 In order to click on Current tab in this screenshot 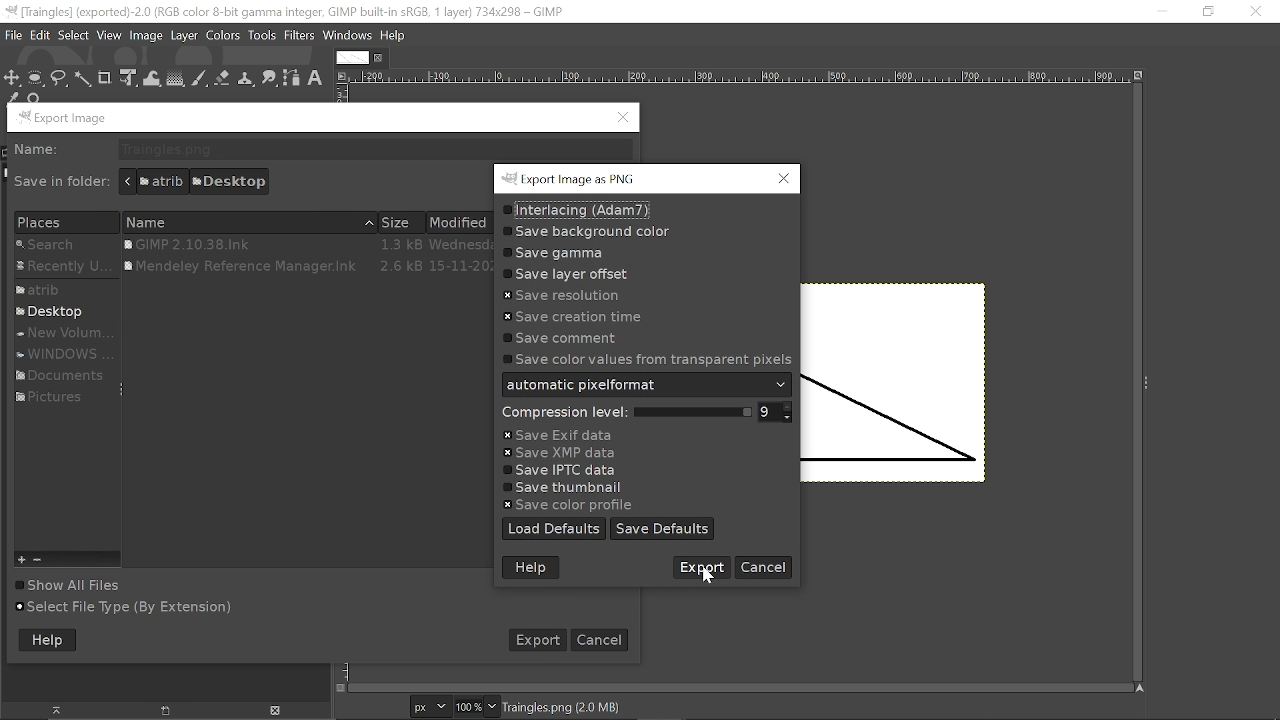, I will do `click(352, 58)`.